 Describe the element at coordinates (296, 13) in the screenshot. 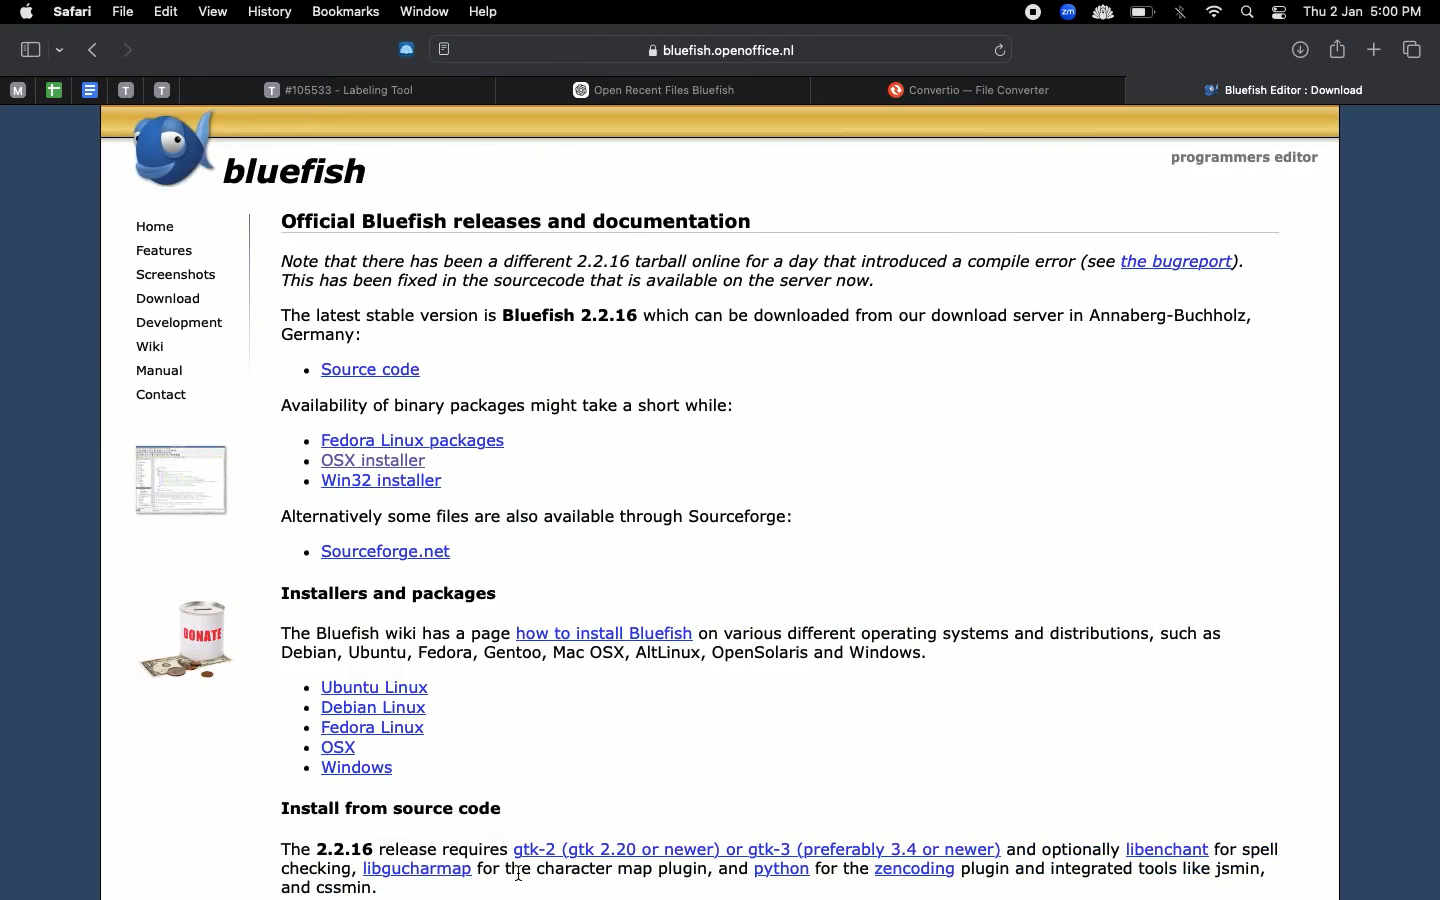

I see `document` at that location.